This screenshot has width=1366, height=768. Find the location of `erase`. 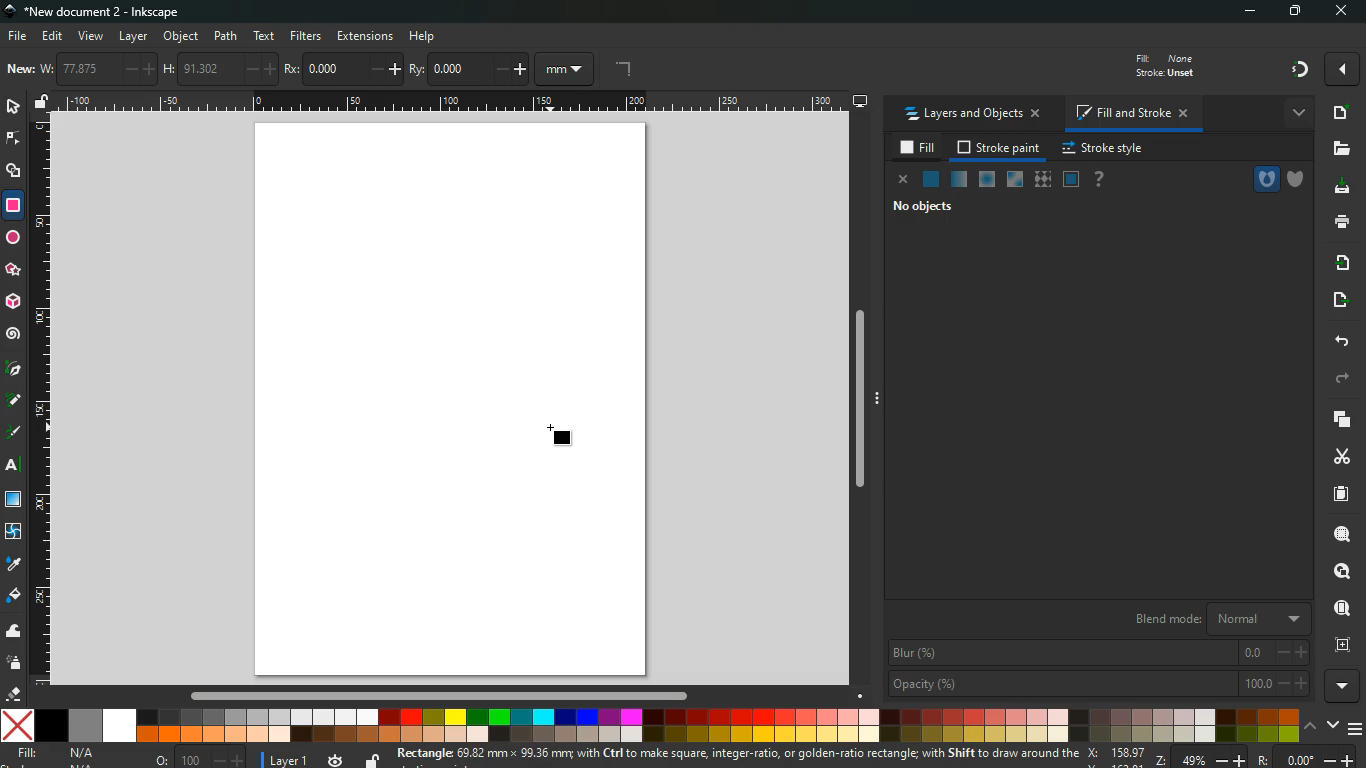

erase is located at coordinates (14, 693).